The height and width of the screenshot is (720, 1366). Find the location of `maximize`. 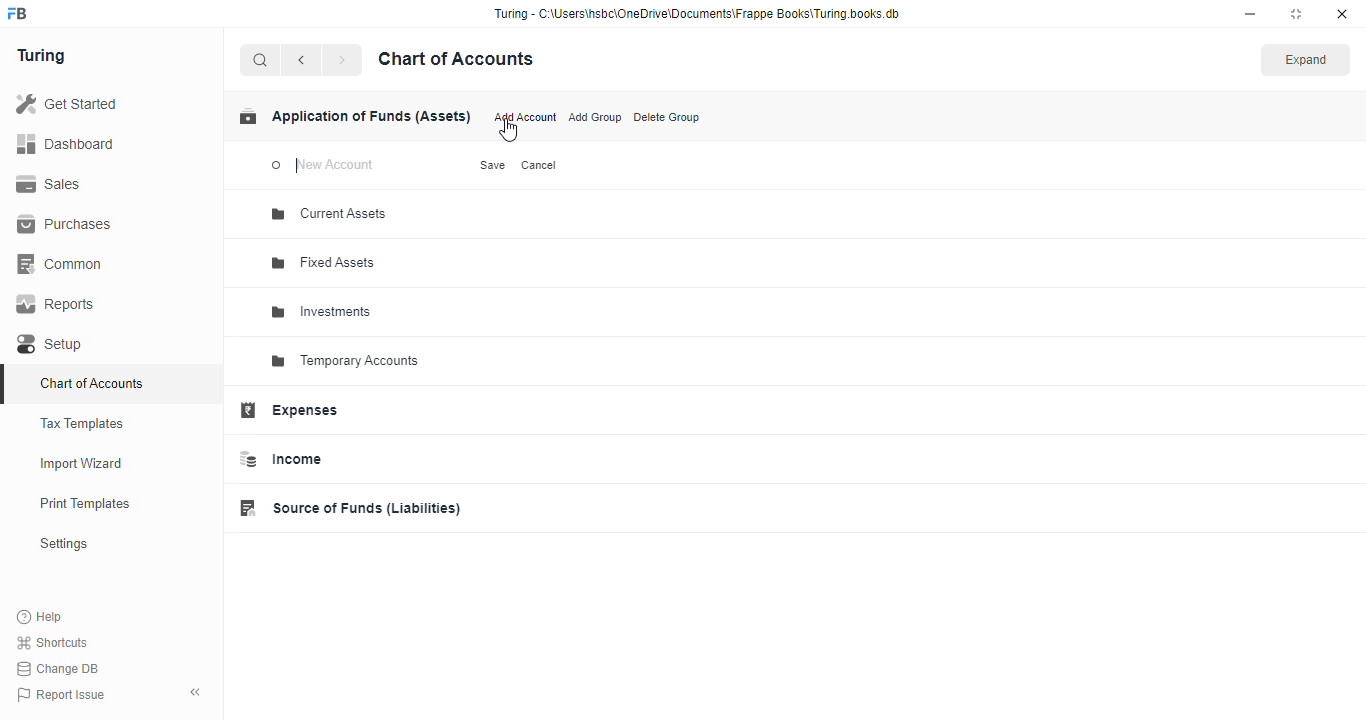

maximize is located at coordinates (1296, 14).